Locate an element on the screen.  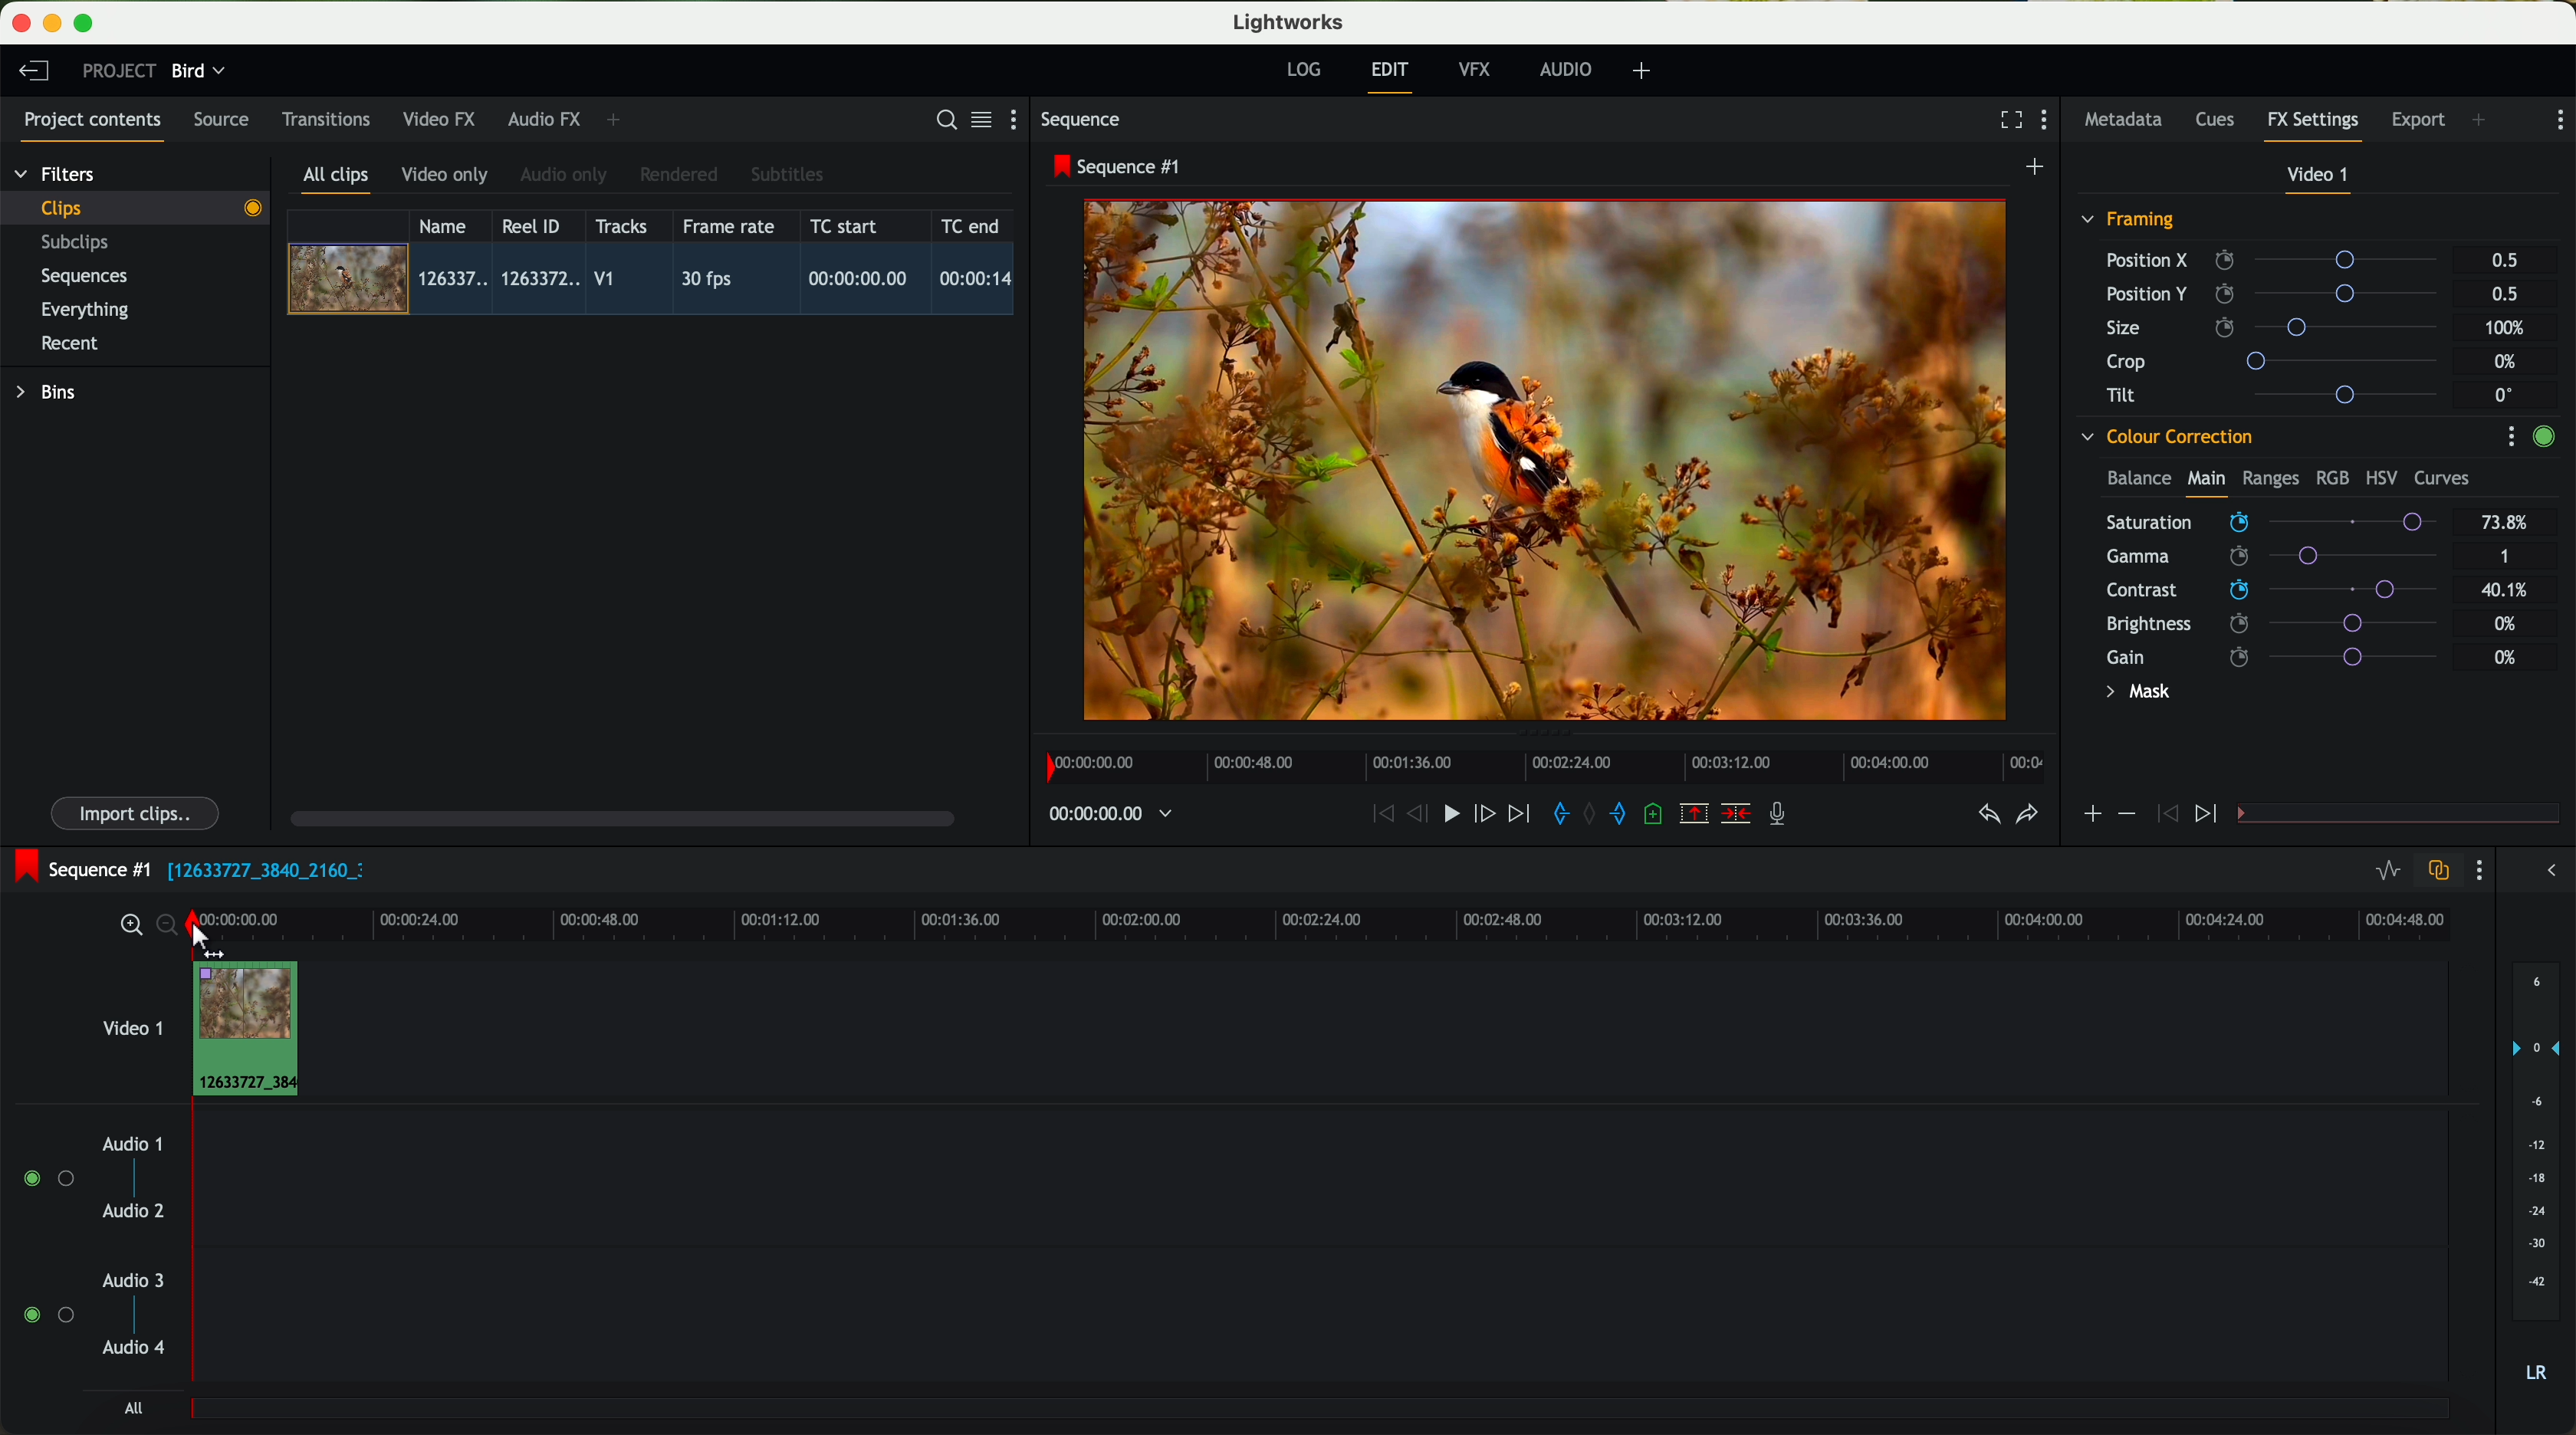
0.5 is located at coordinates (2505, 261).